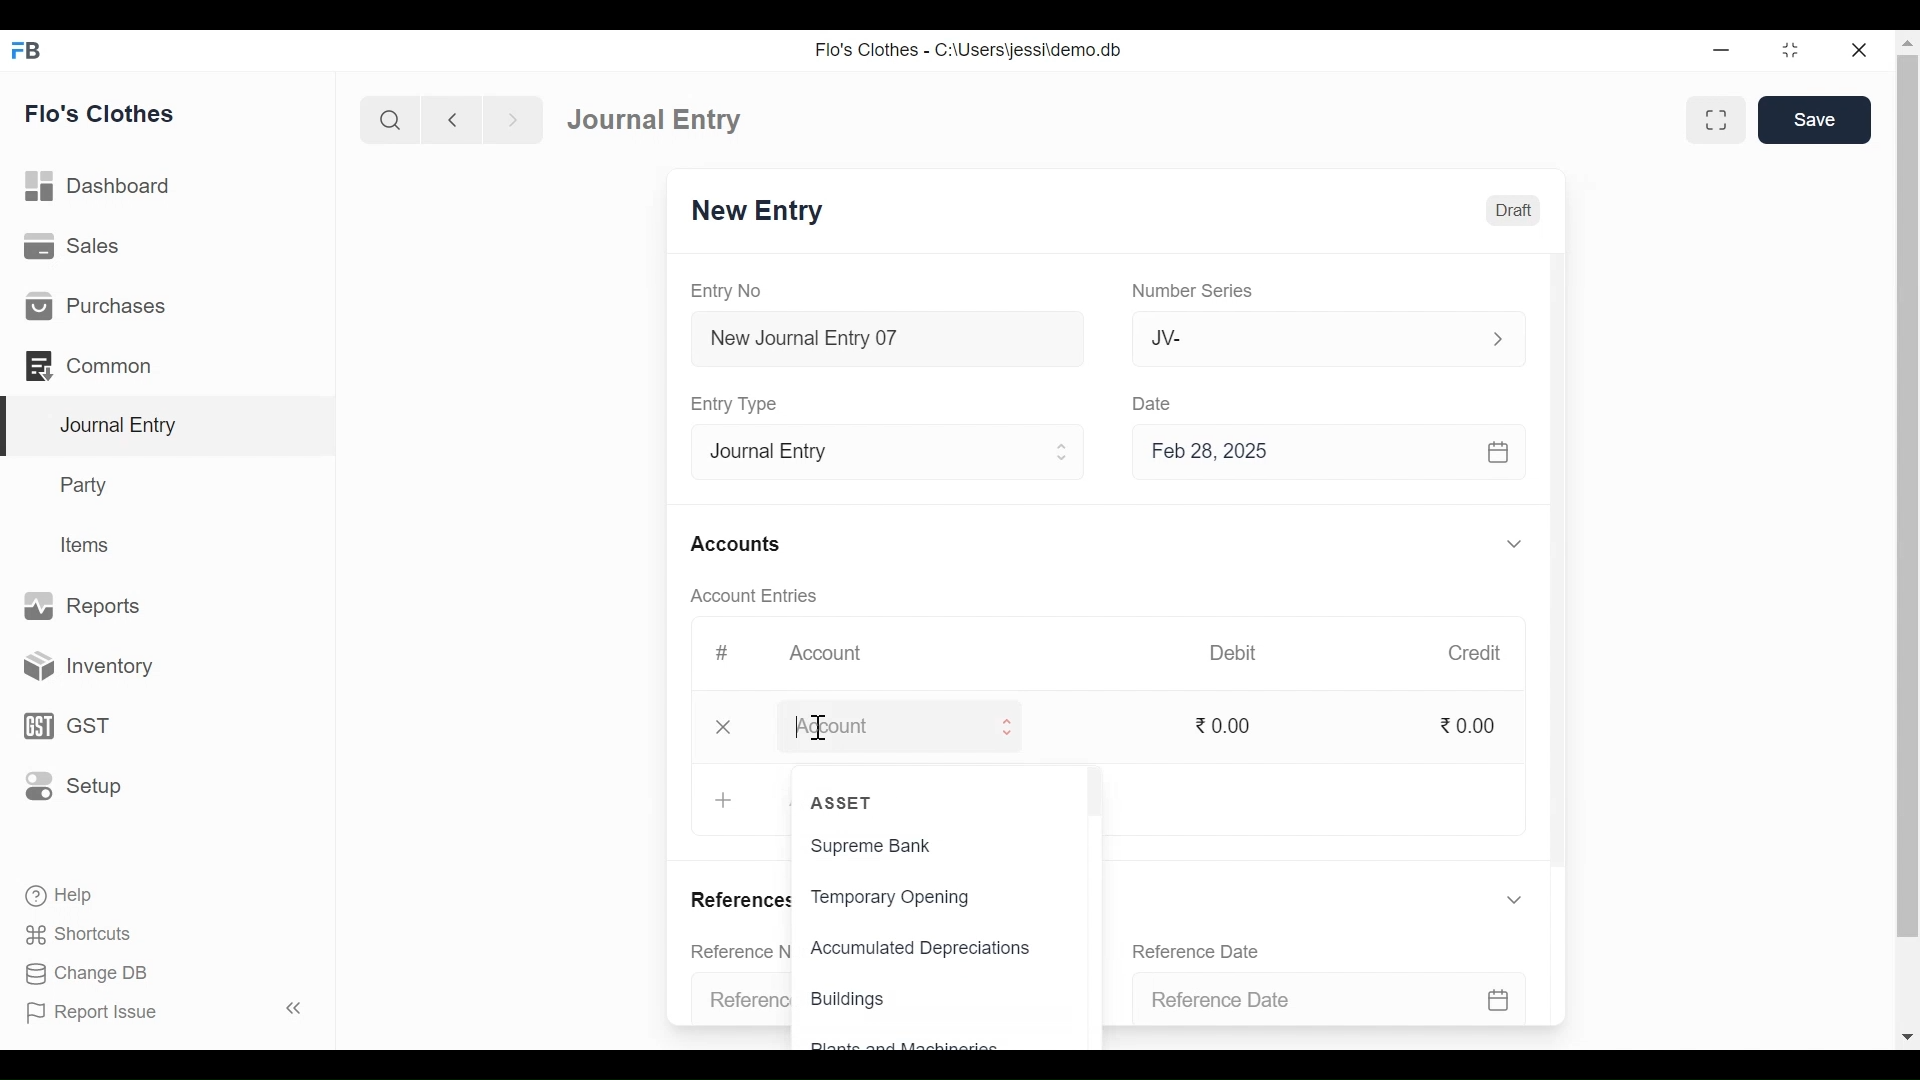 The width and height of the screenshot is (1920, 1080). I want to click on Party, so click(87, 484).